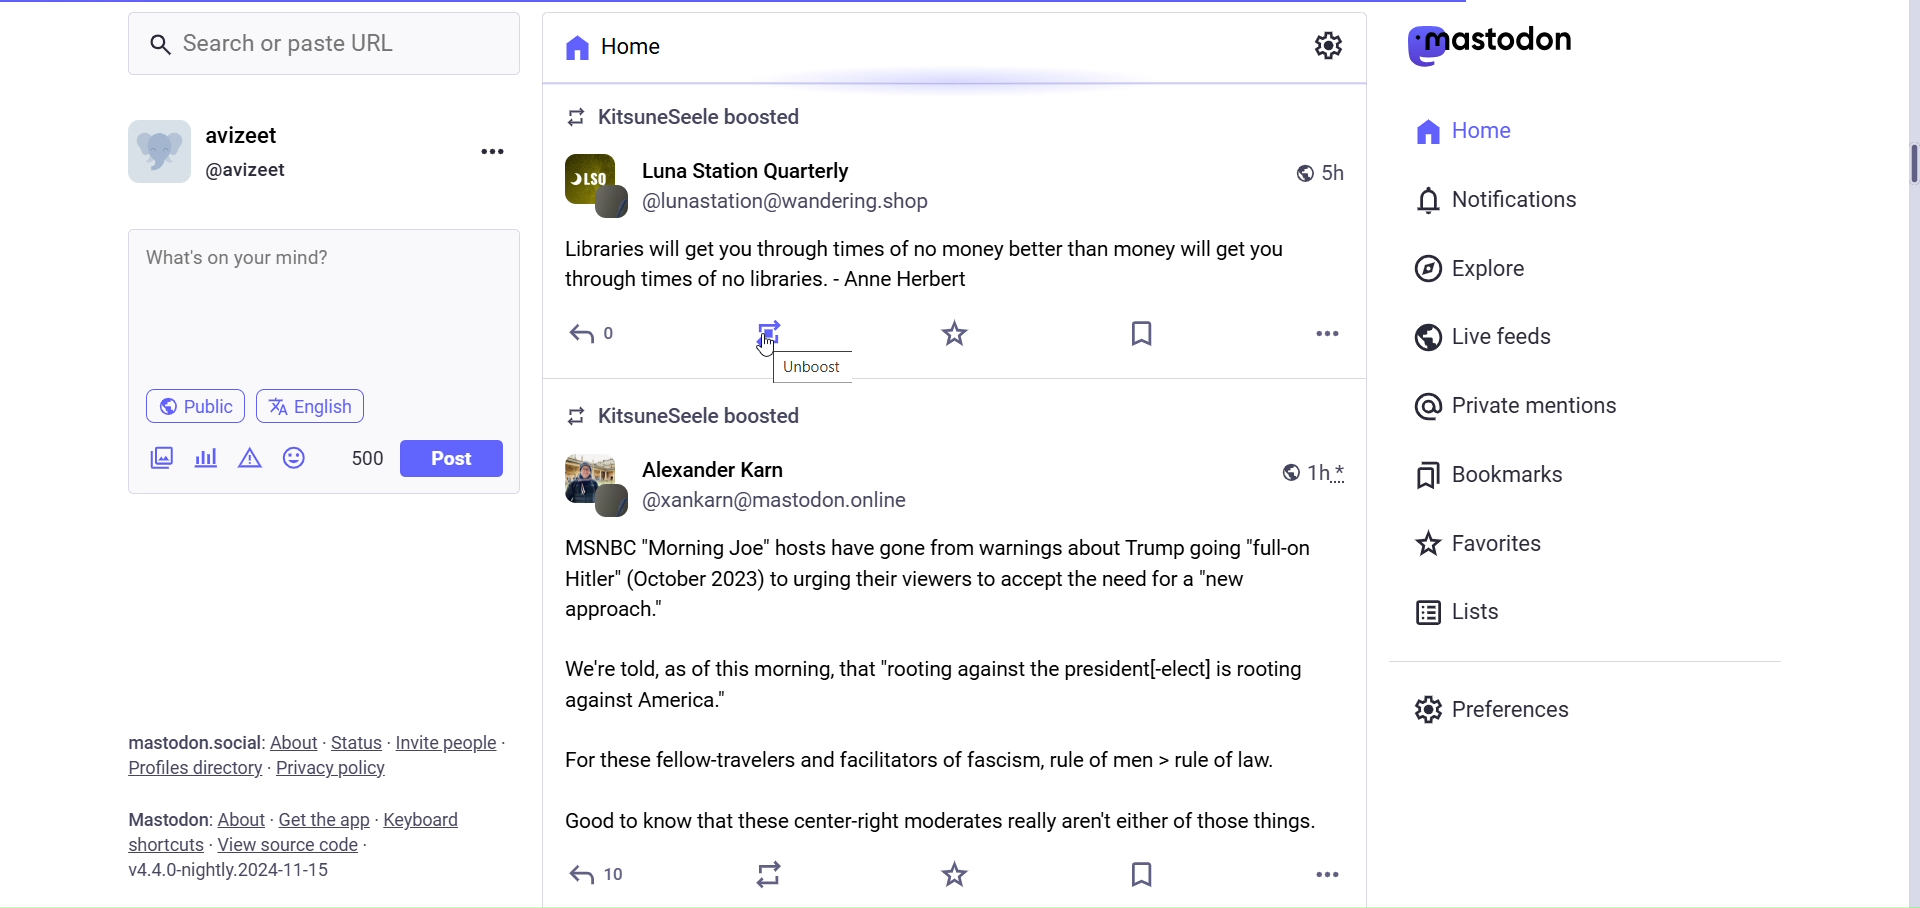 This screenshot has height=908, width=1920. What do you see at coordinates (253, 169) in the screenshot?
I see `Profile ` at bounding box center [253, 169].